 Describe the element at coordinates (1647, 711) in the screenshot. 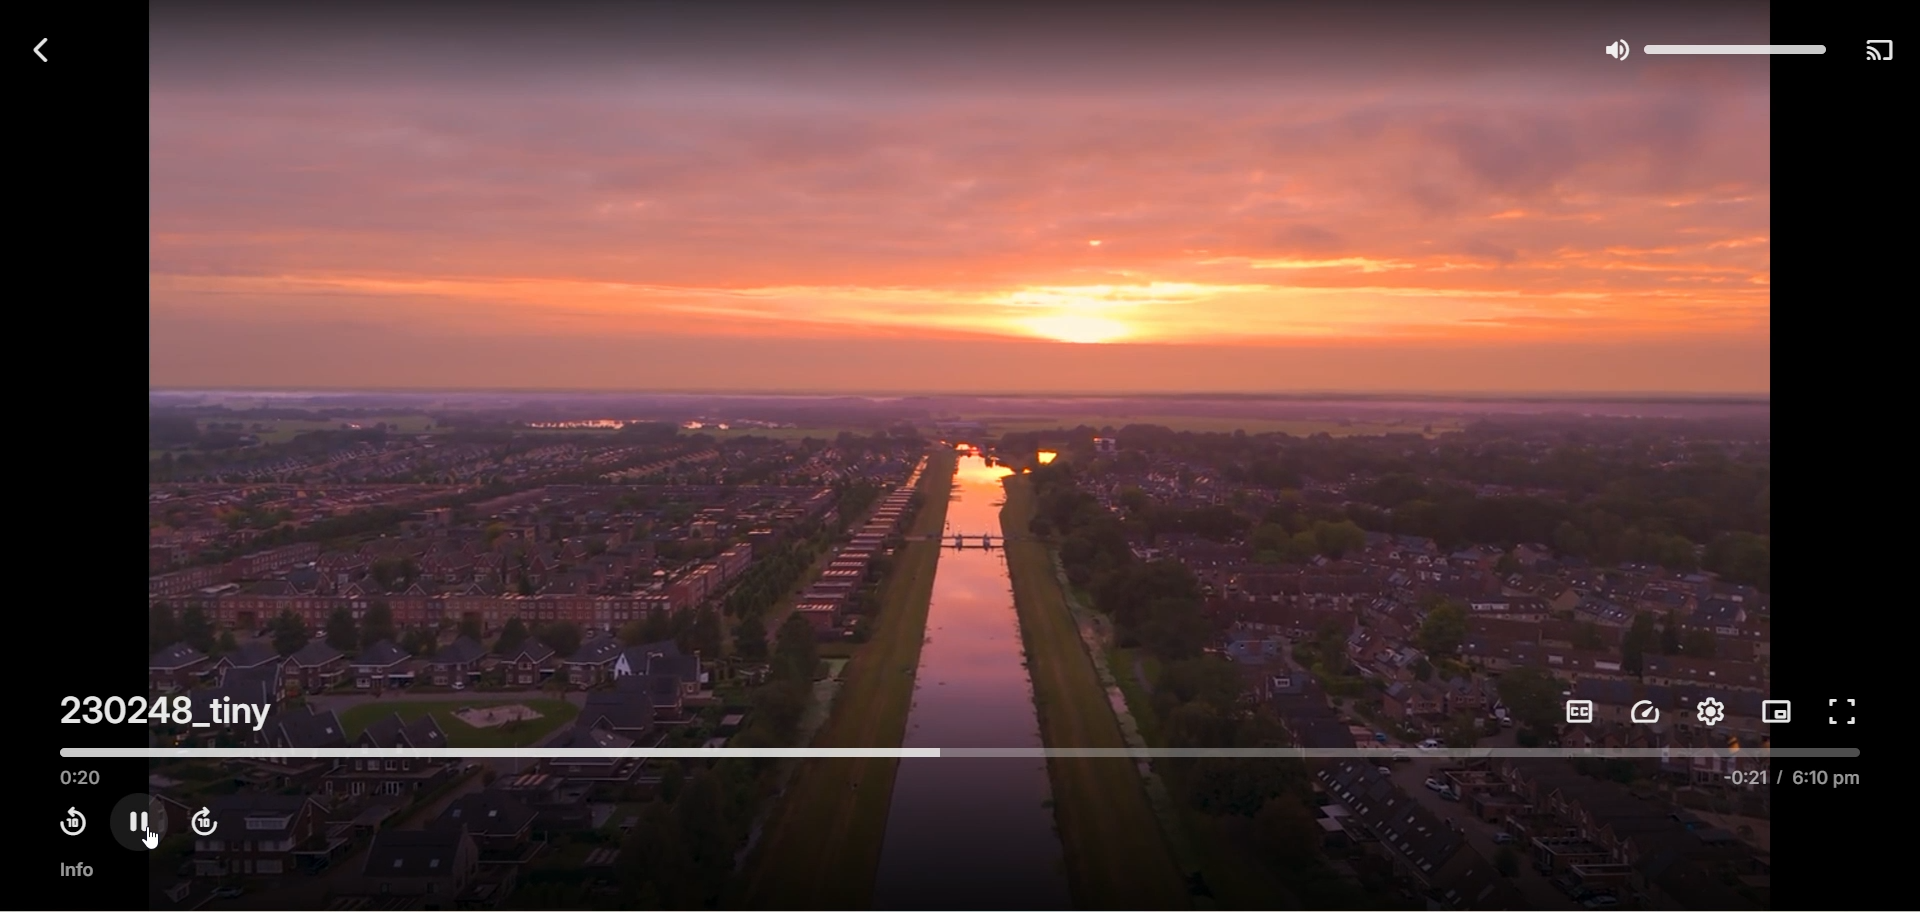

I see `playback speed` at that location.